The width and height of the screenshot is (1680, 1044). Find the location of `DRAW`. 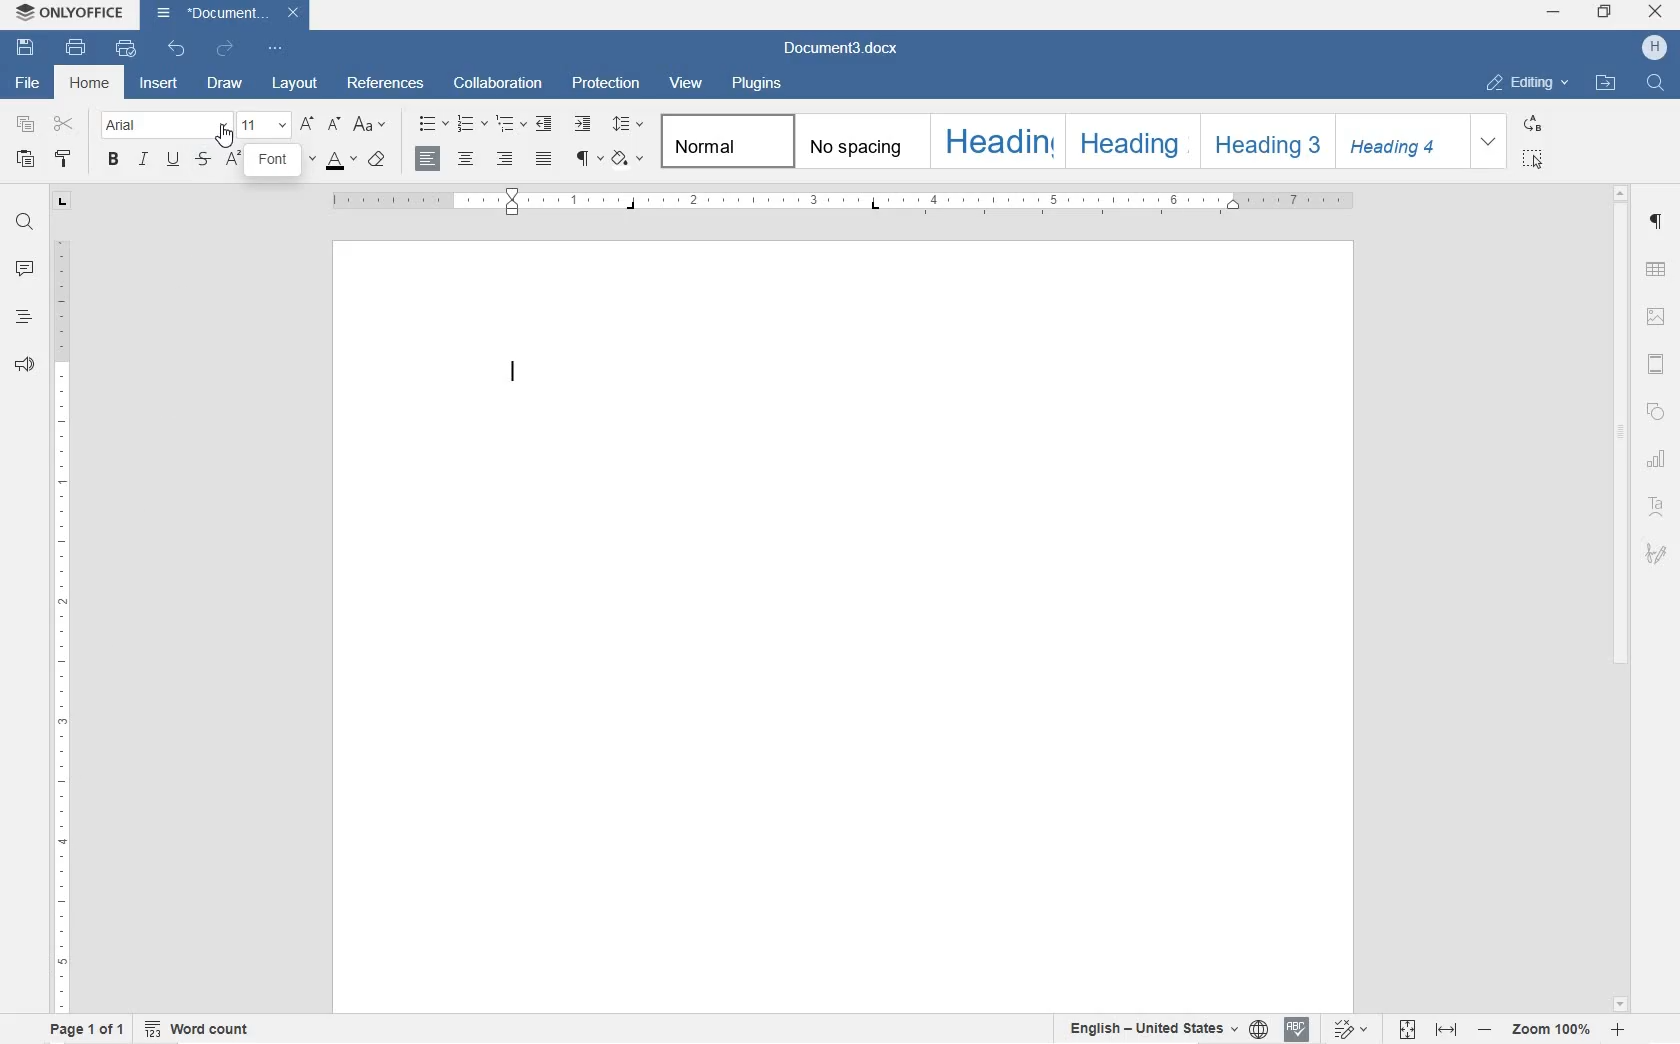

DRAW is located at coordinates (226, 81).